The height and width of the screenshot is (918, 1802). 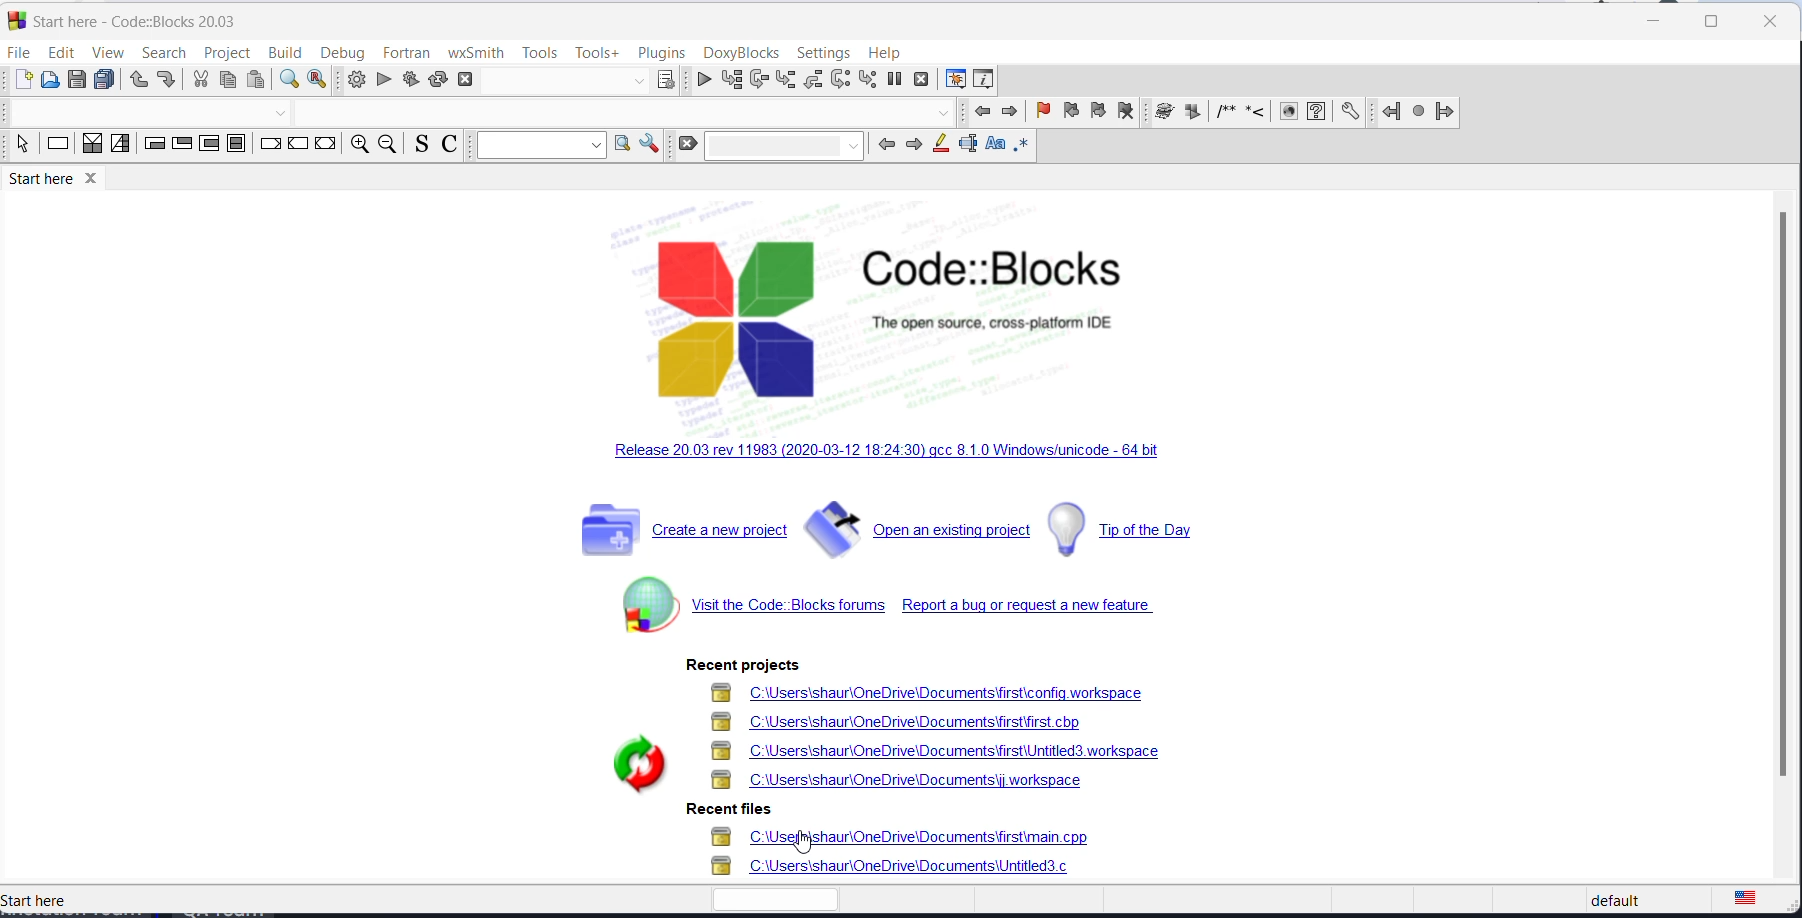 What do you see at coordinates (163, 51) in the screenshot?
I see `search` at bounding box center [163, 51].